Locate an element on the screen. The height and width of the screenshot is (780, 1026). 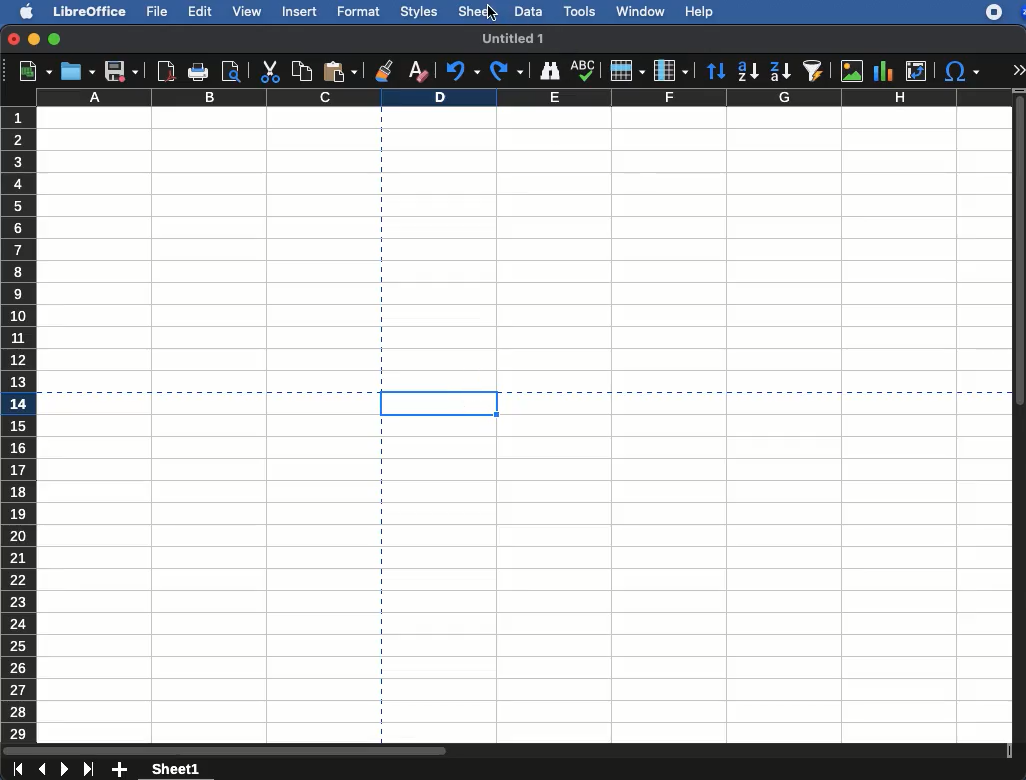
add is located at coordinates (122, 770).